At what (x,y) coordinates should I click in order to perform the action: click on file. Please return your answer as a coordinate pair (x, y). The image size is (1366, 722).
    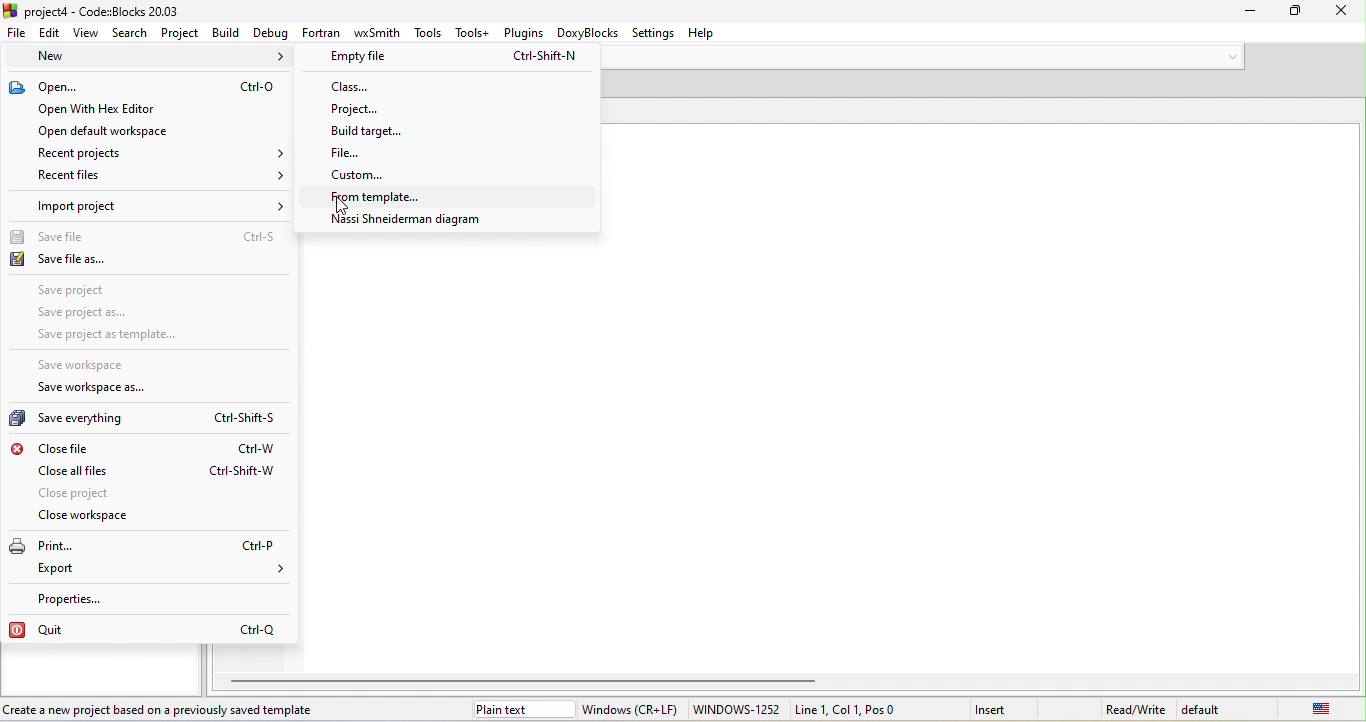
    Looking at the image, I should click on (361, 151).